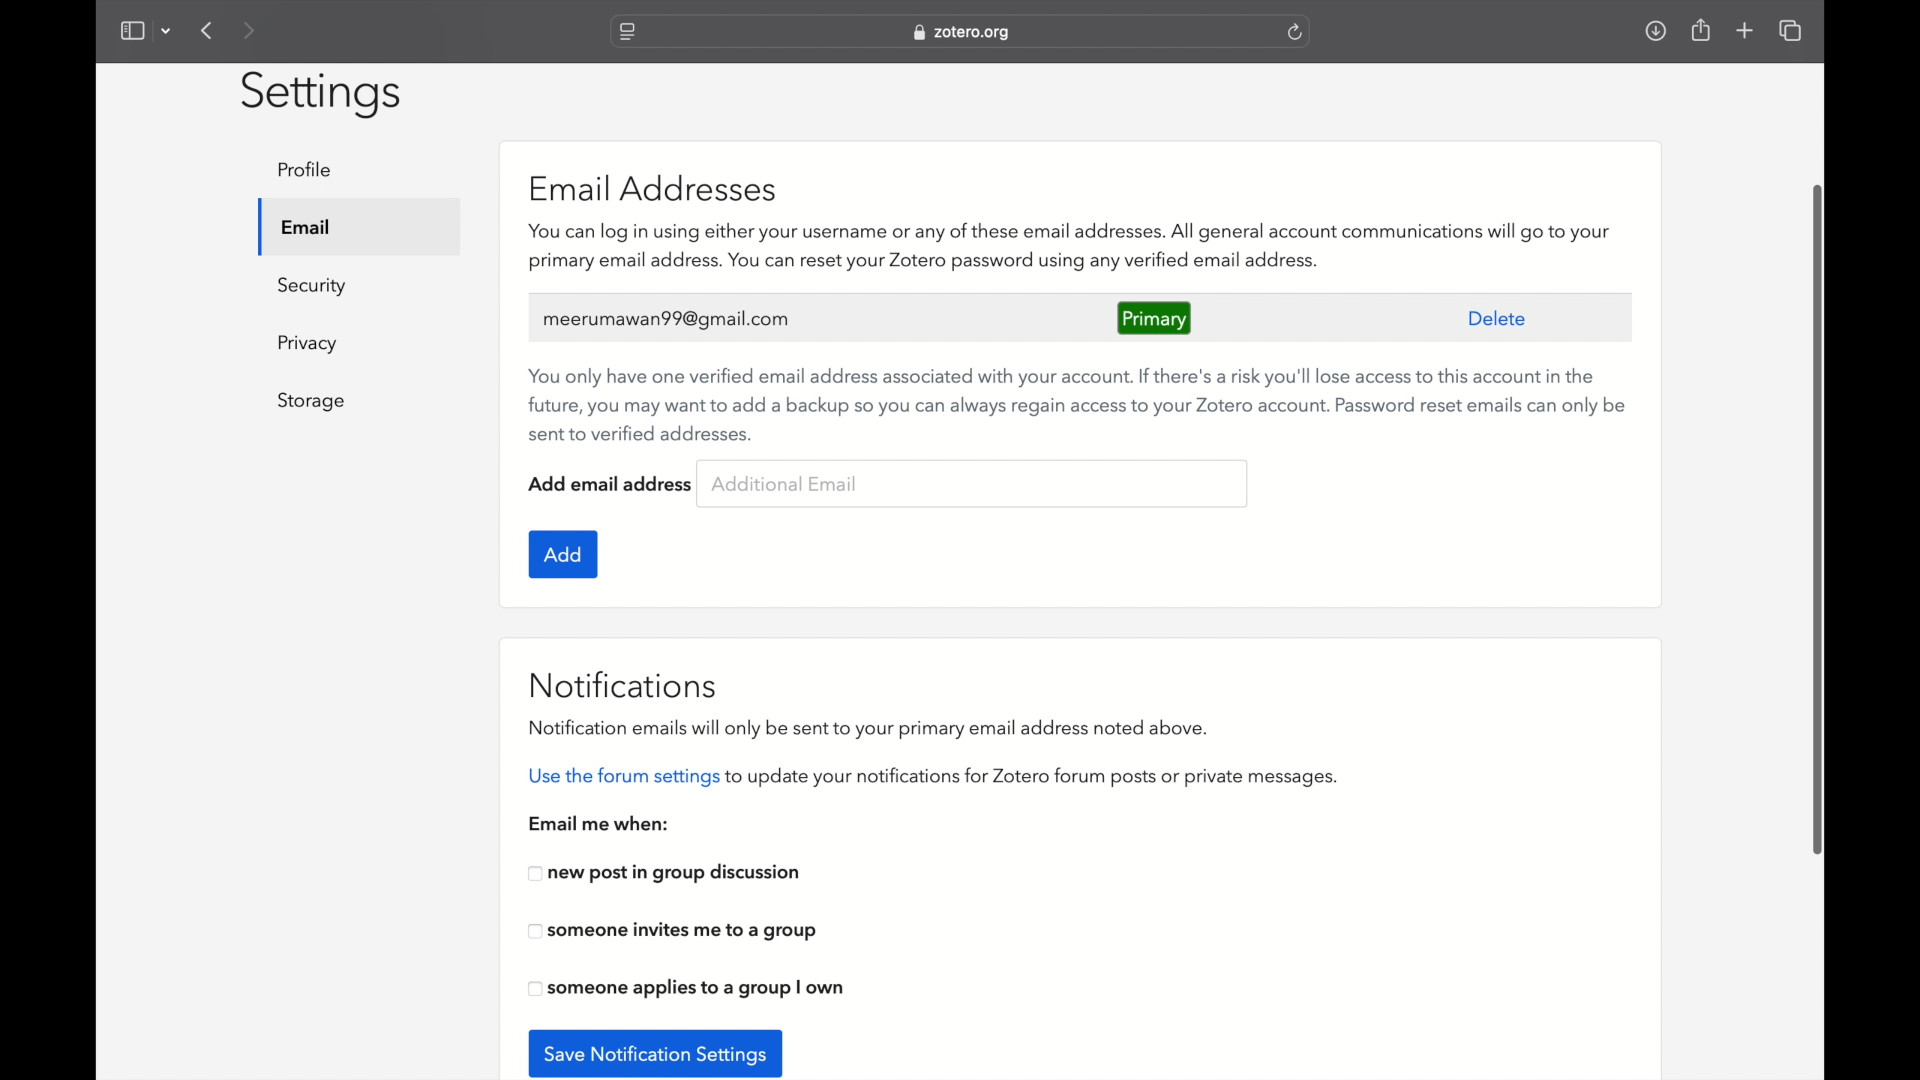 This screenshot has width=1920, height=1080. Describe the element at coordinates (610, 484) in the screenshot. I see `add email address` at that location.